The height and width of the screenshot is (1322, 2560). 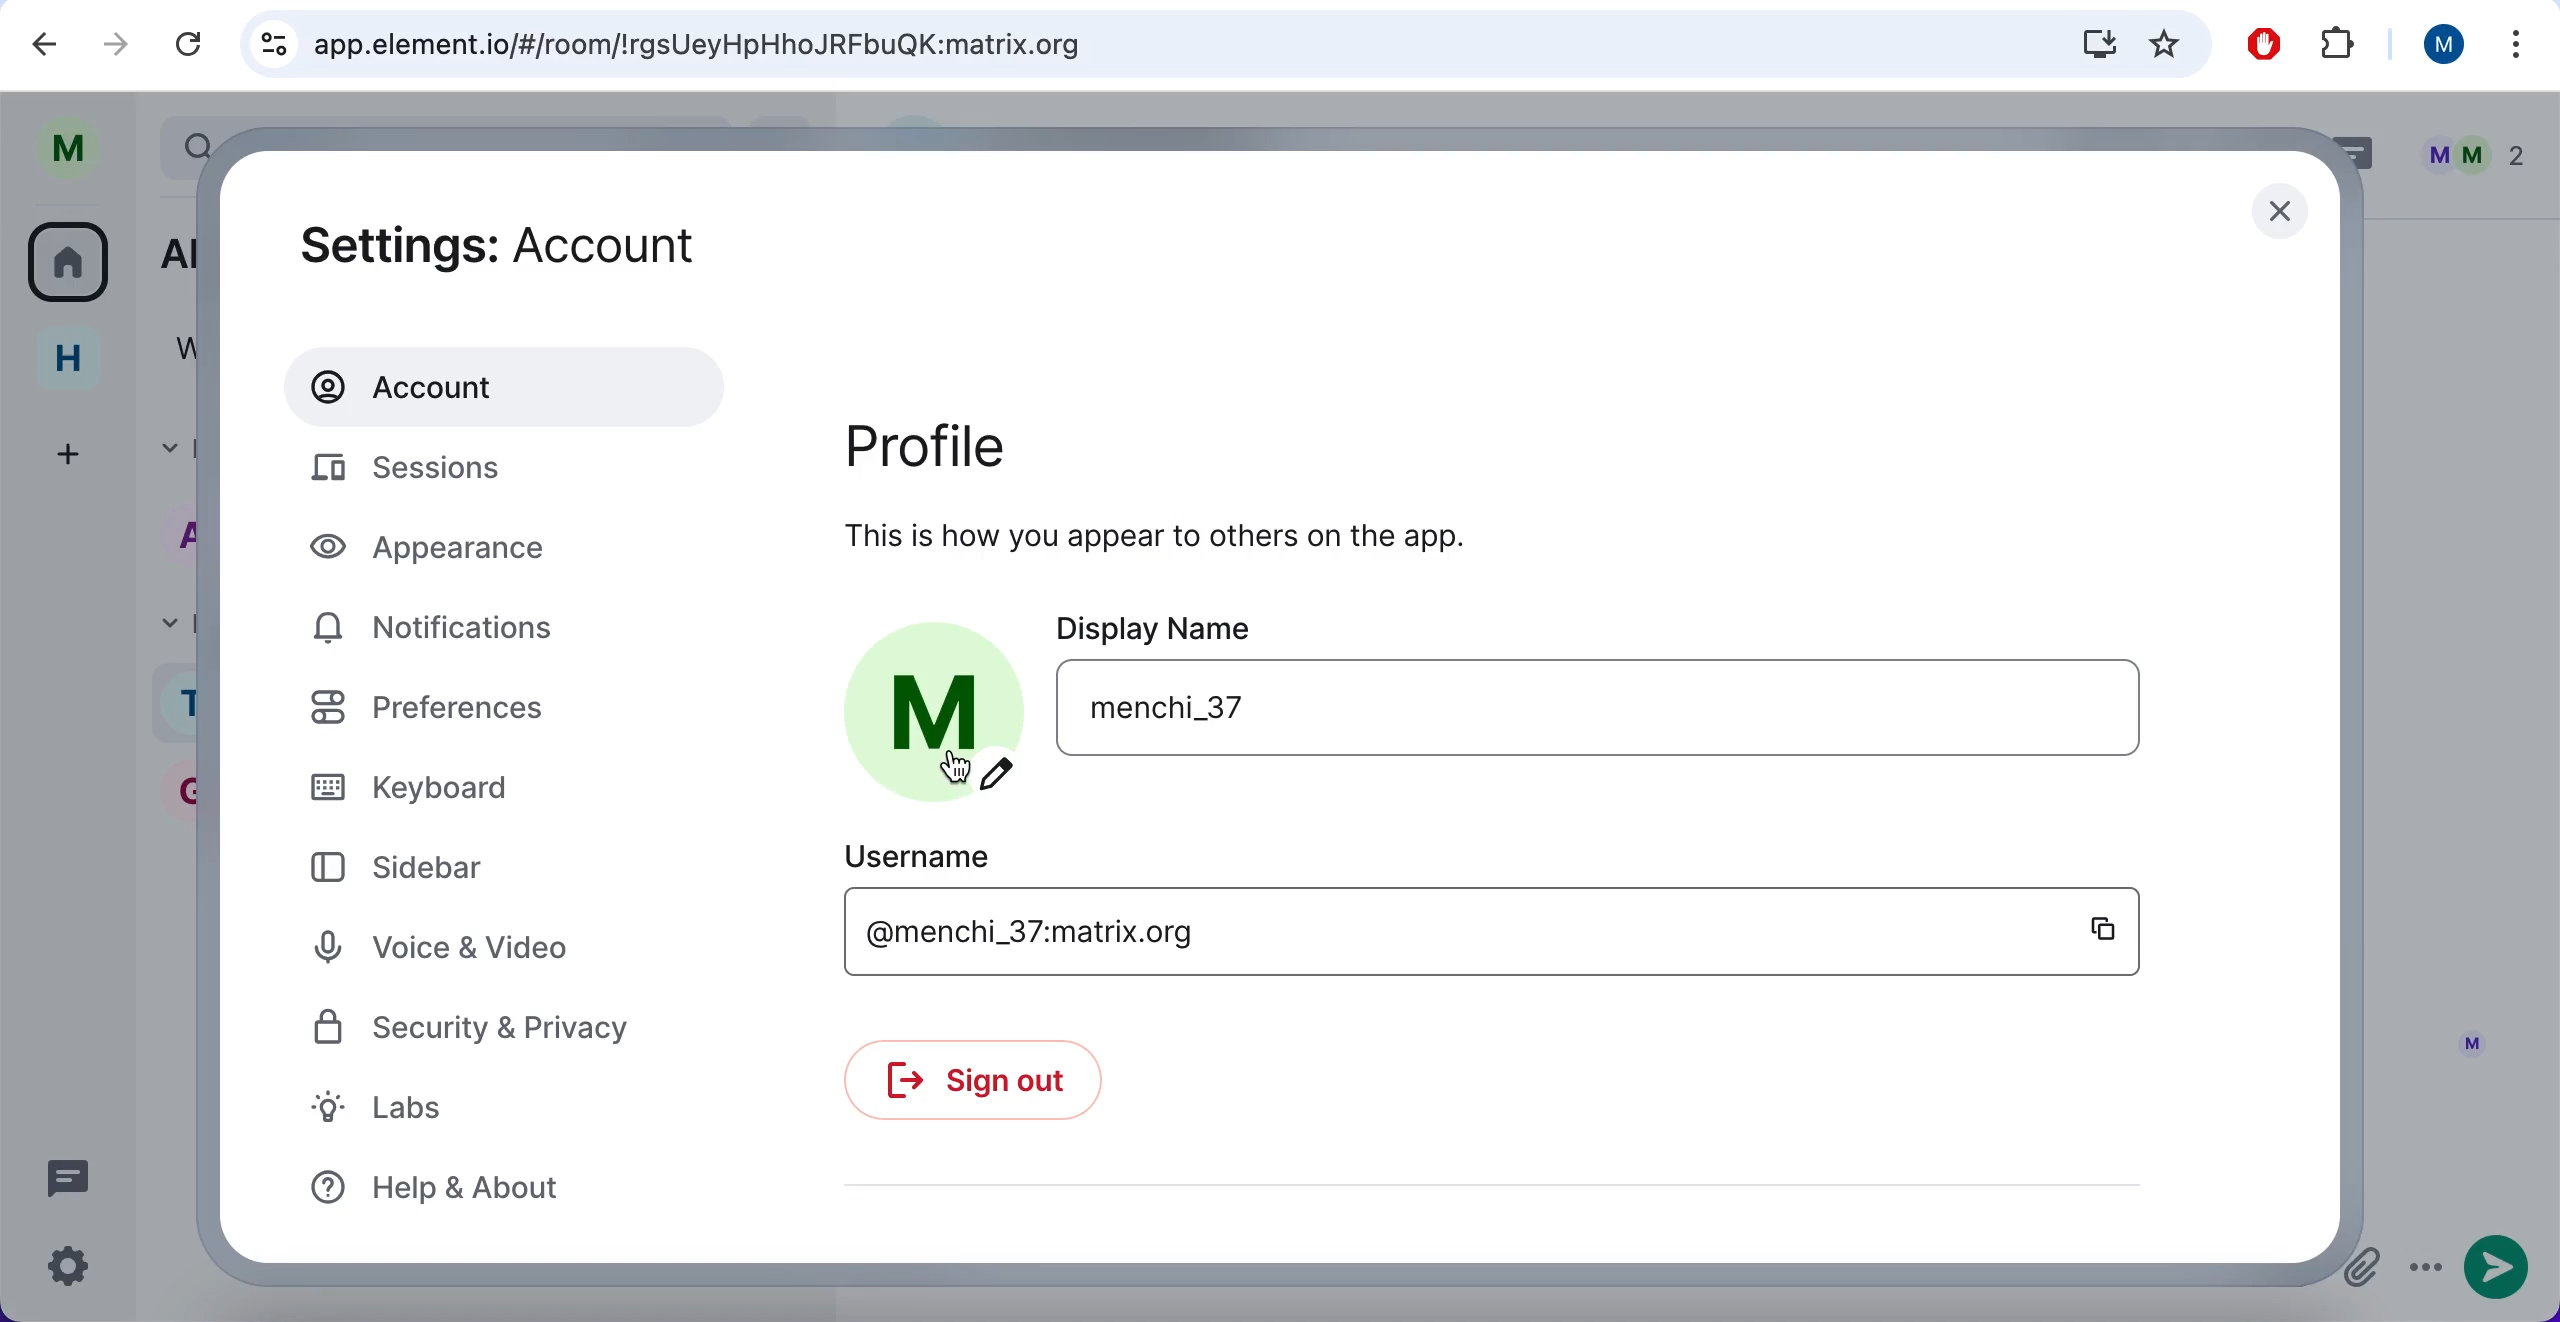 What do you see at coordinates (446, 786) in the screenshot?
I see `keyboard` at bounding box center [446, 786].